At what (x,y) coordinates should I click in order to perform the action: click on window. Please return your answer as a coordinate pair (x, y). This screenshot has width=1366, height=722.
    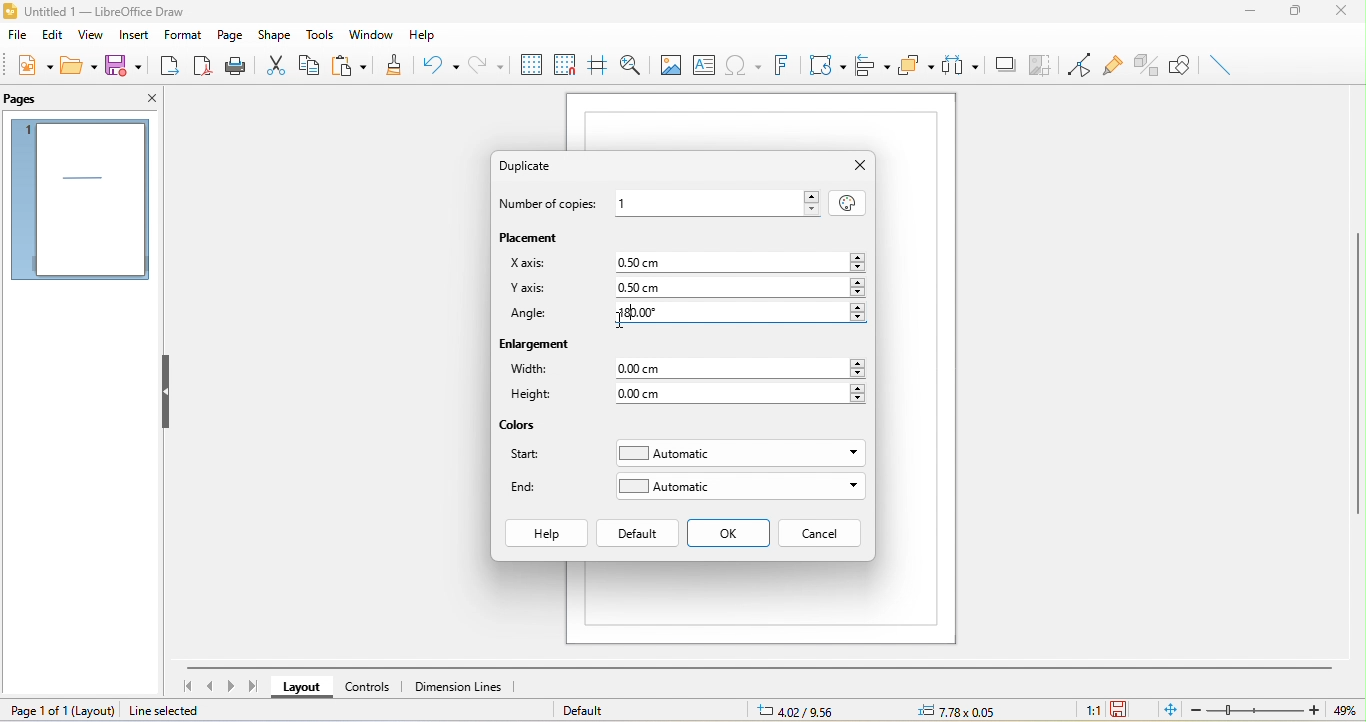
    Looking at the image, I should click on (371, 33).